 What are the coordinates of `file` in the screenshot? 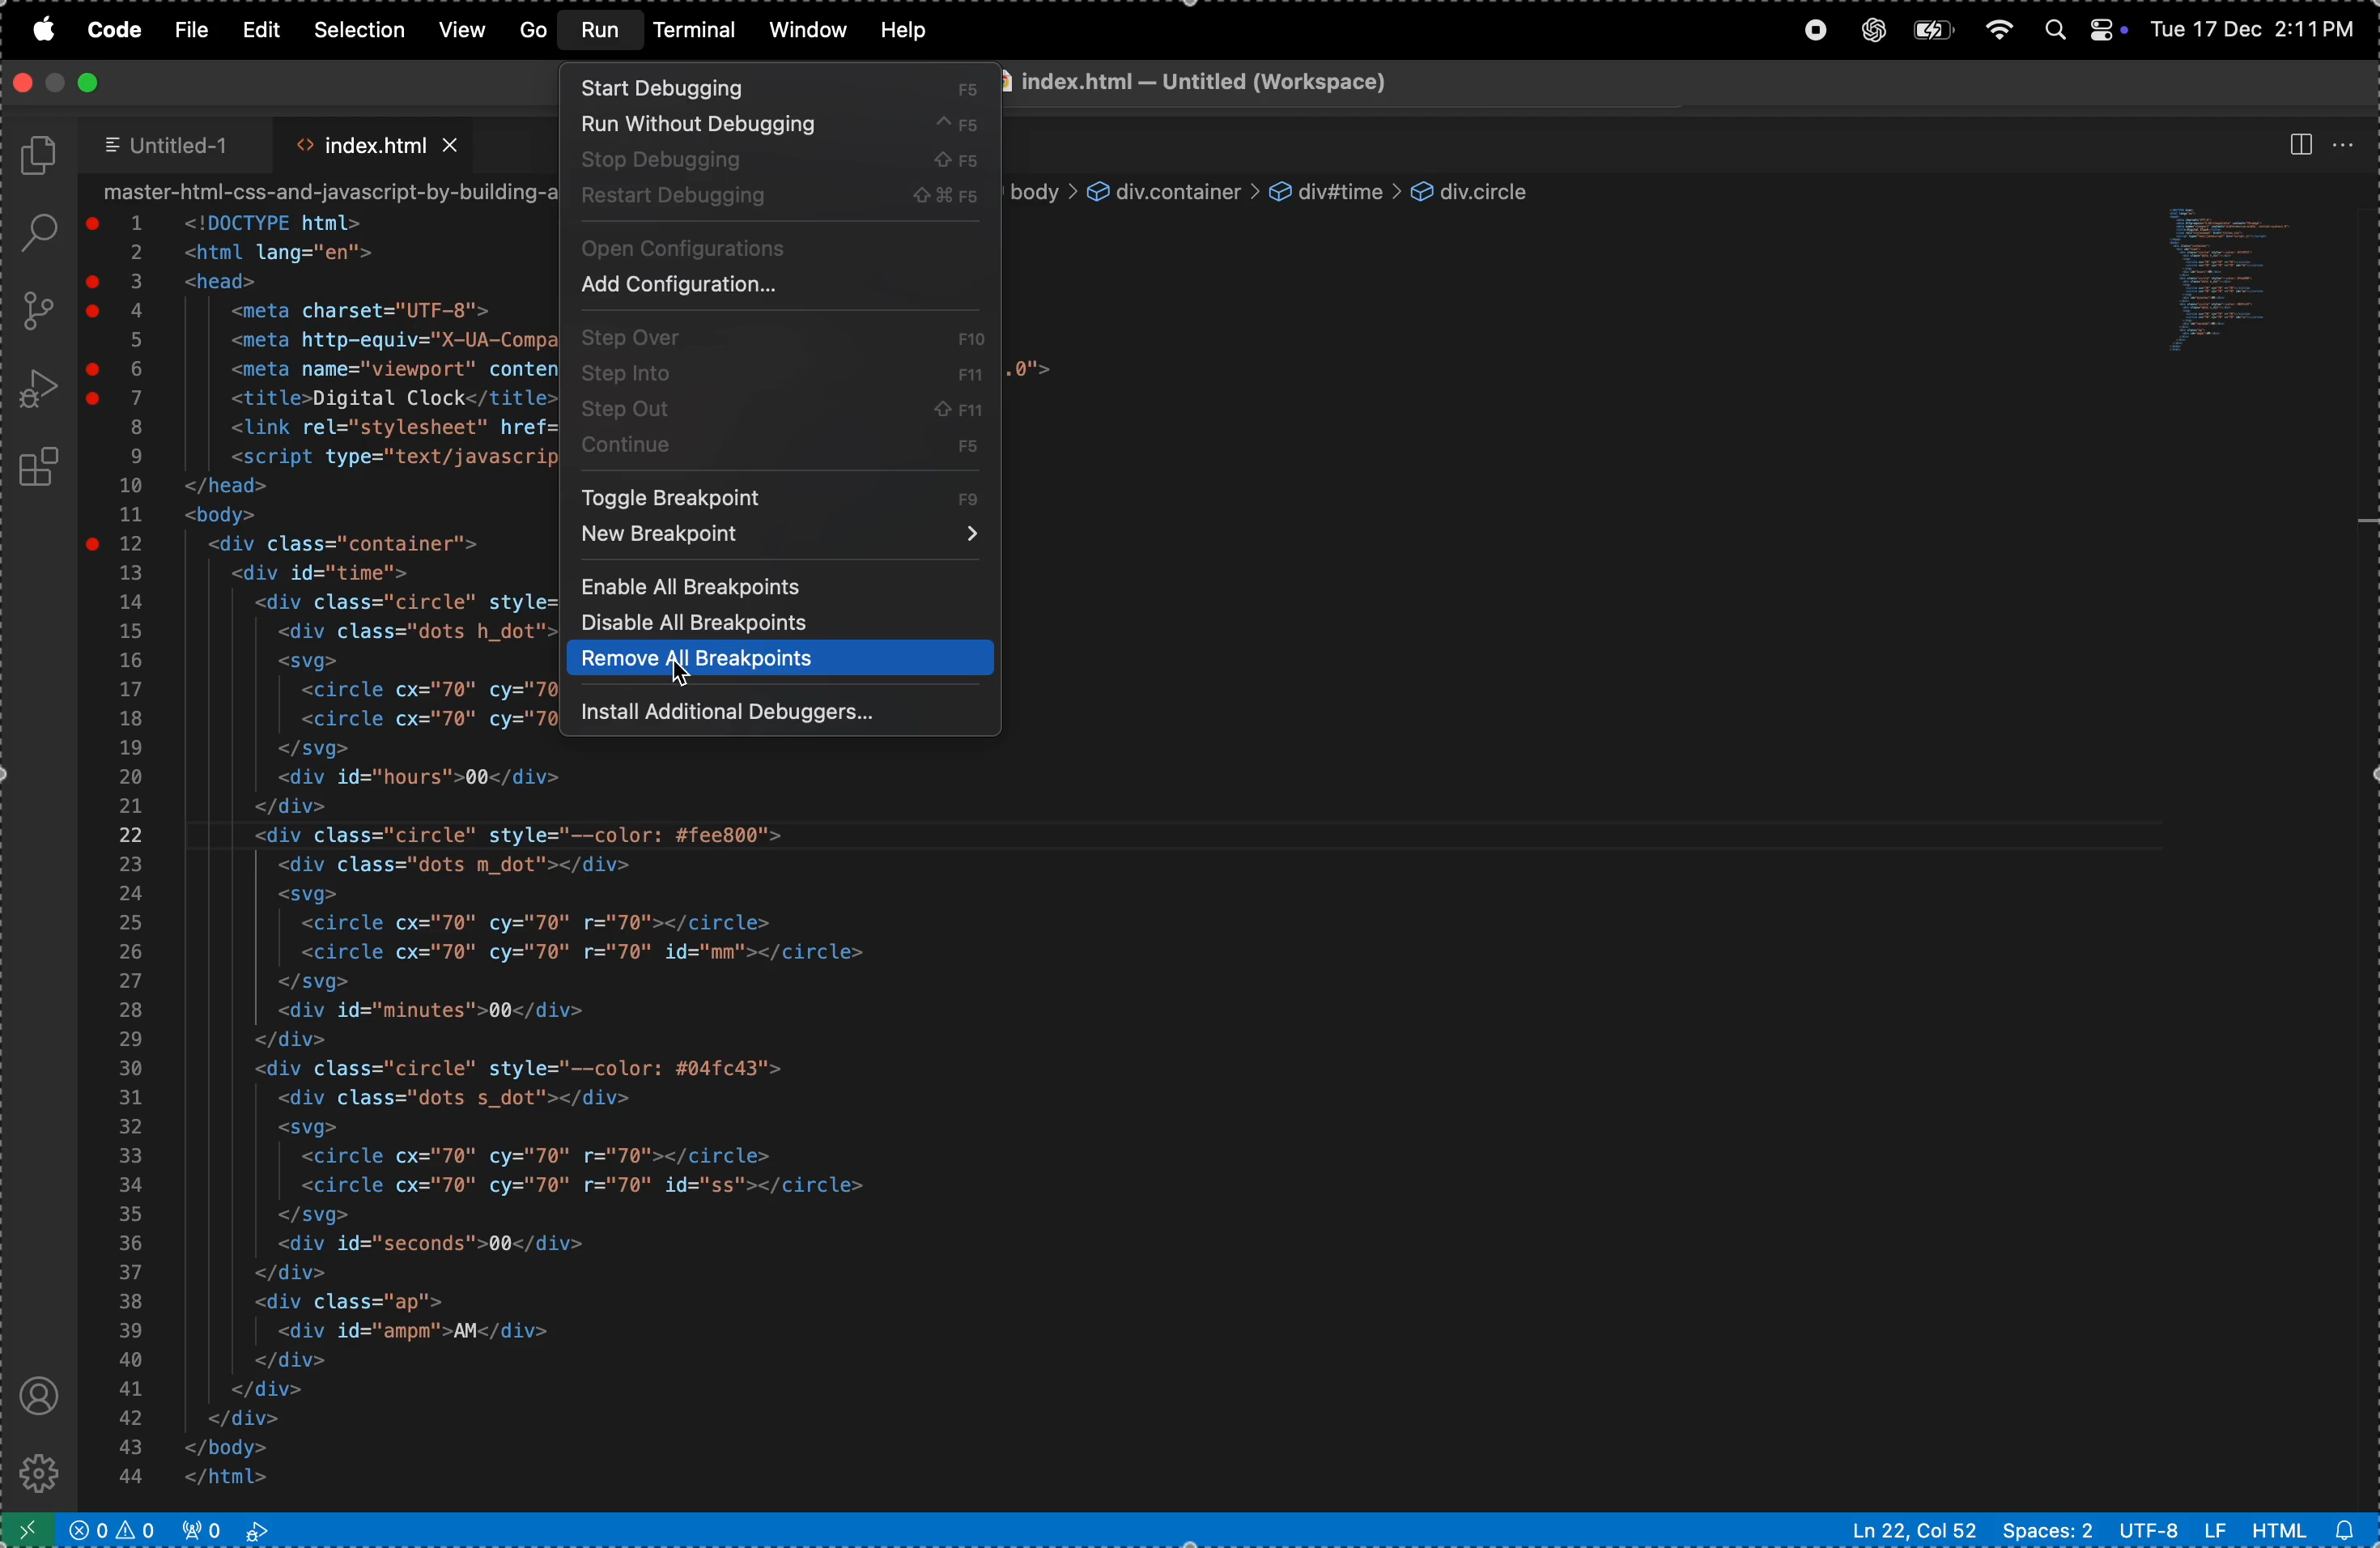 It's located at (194, 32).